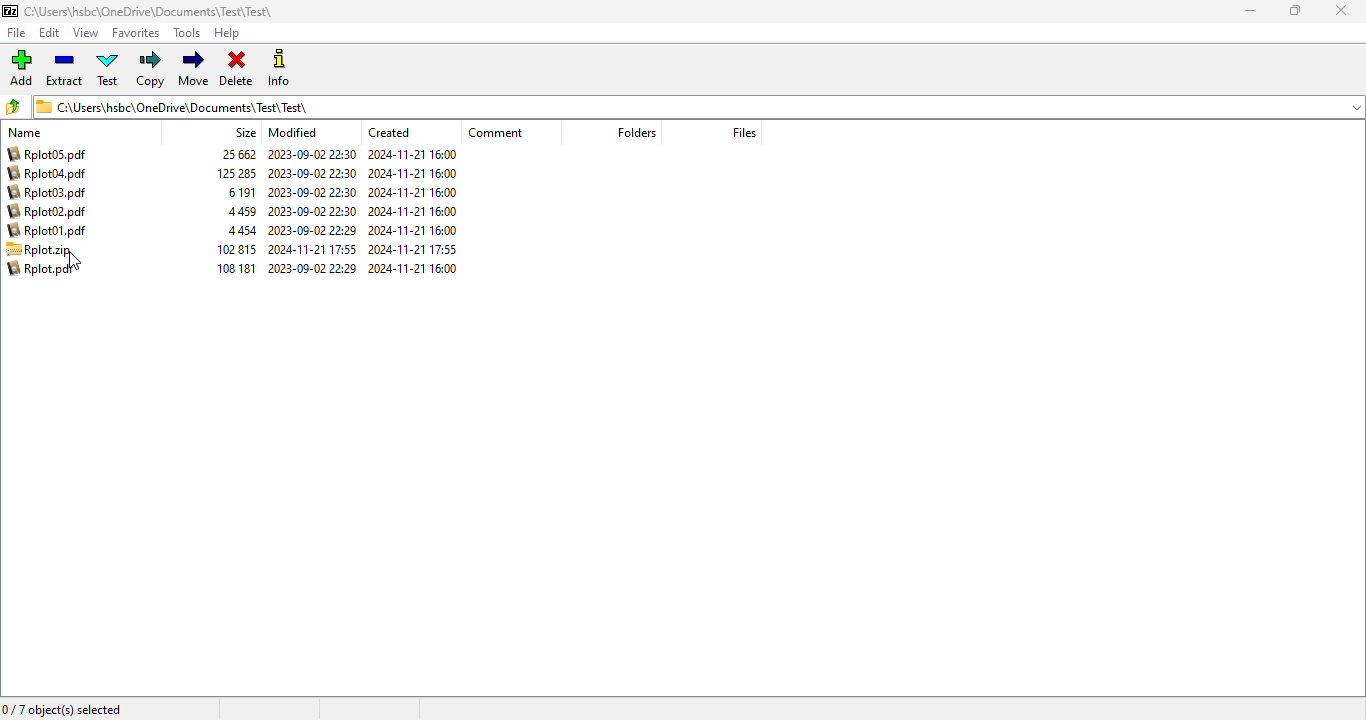  What do you see at coordinates (107, 67) in the screenshot?
I see `test` at bounding box center [107, 67].